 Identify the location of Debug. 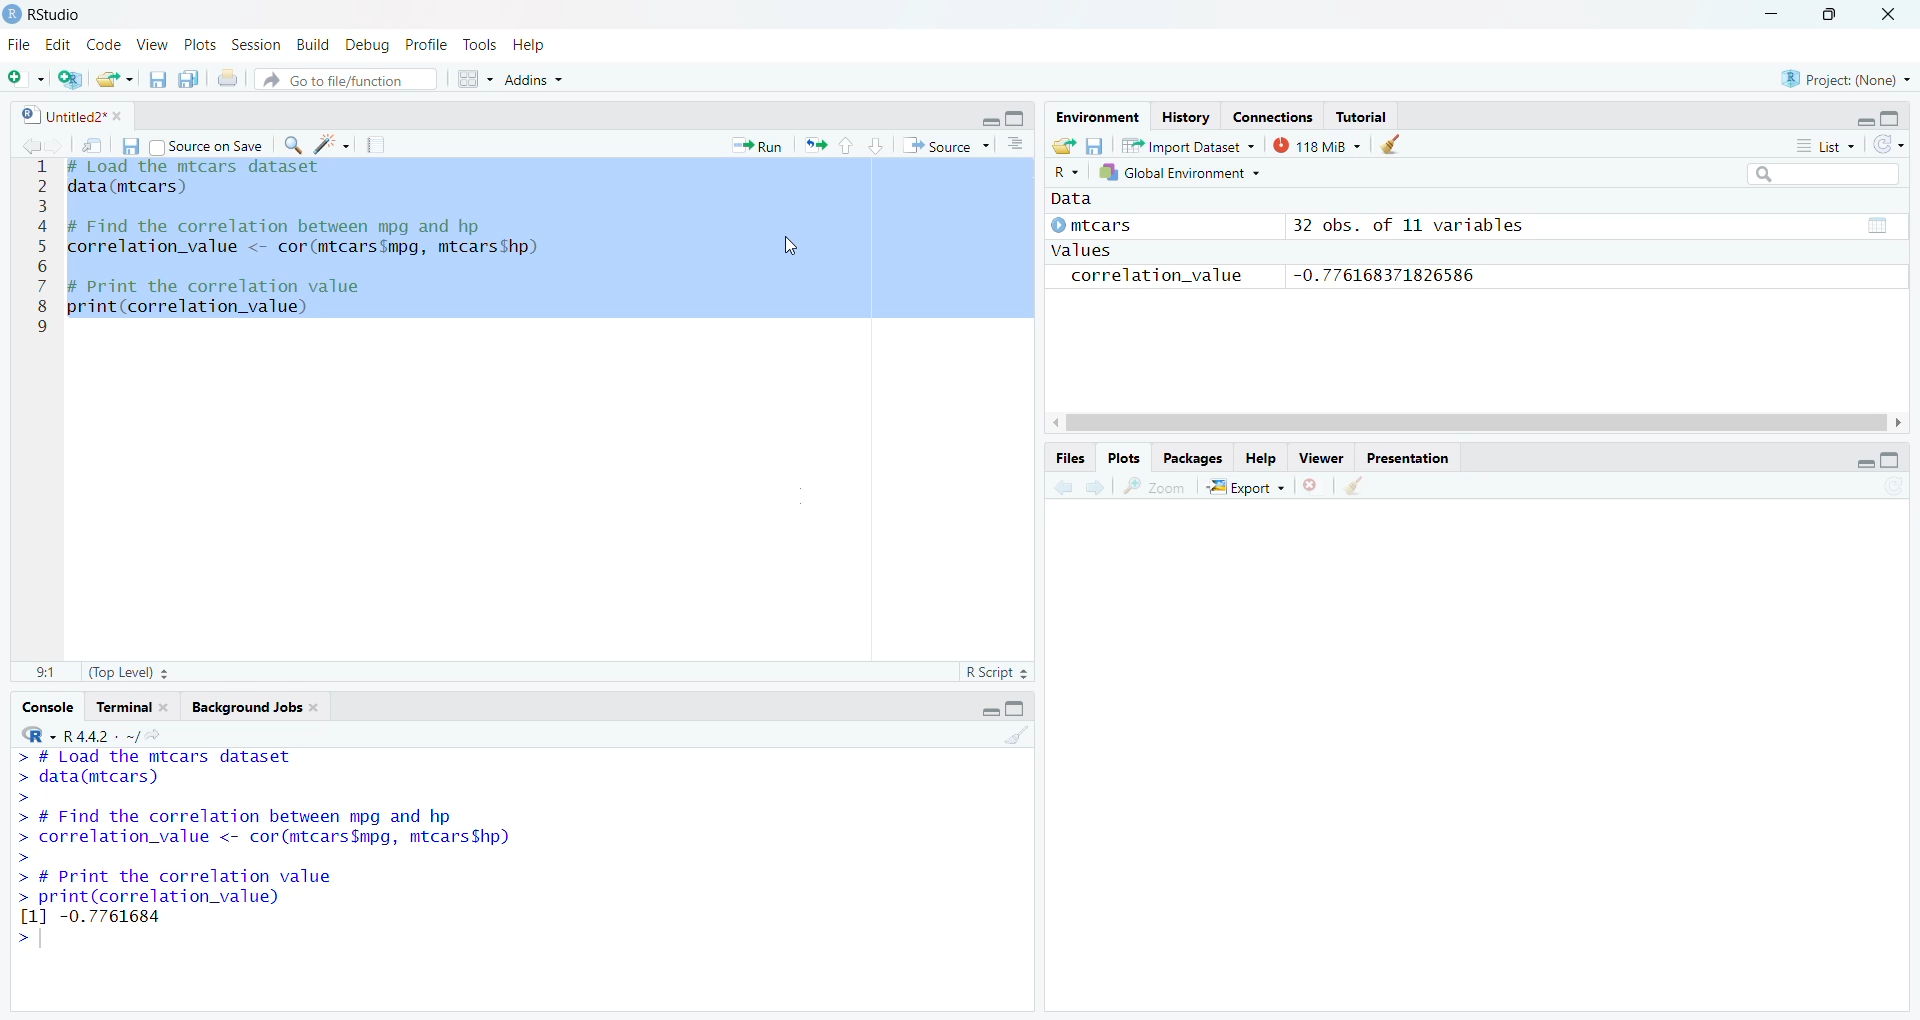
(364, 47).